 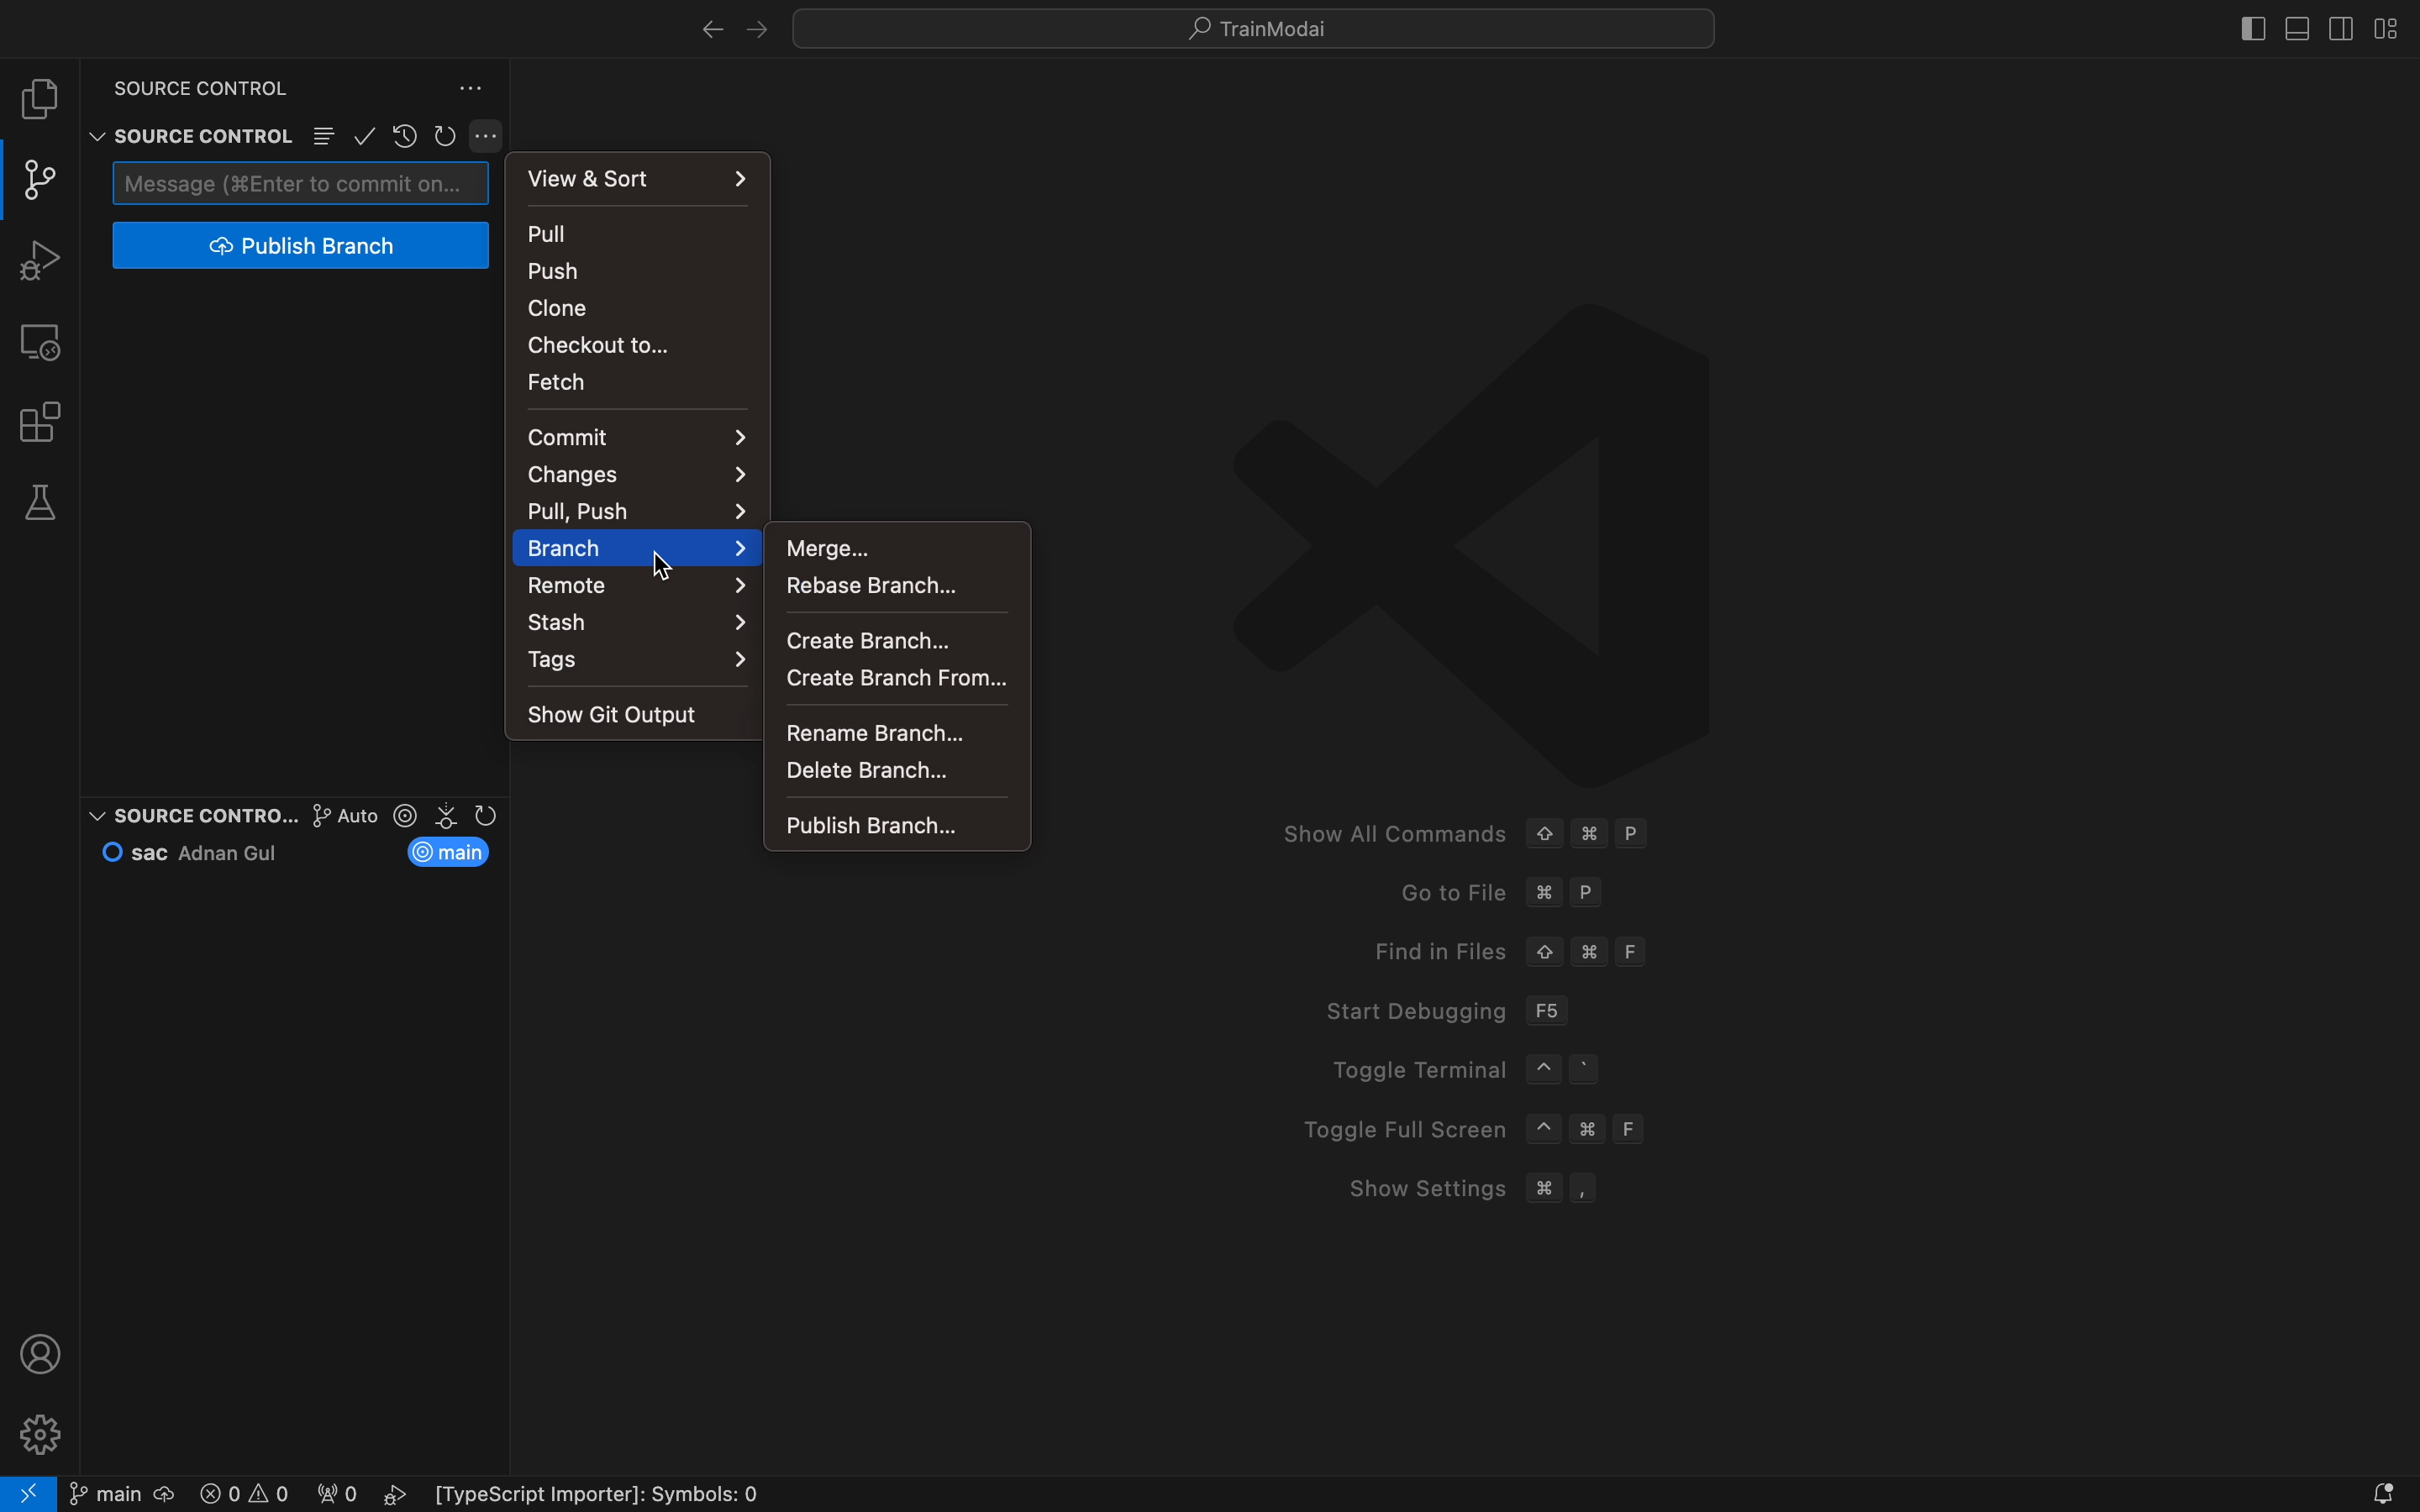 What do you see at coordinates (643, 175) in the screenshot?
I see `view` at bounding box center [643, 175].